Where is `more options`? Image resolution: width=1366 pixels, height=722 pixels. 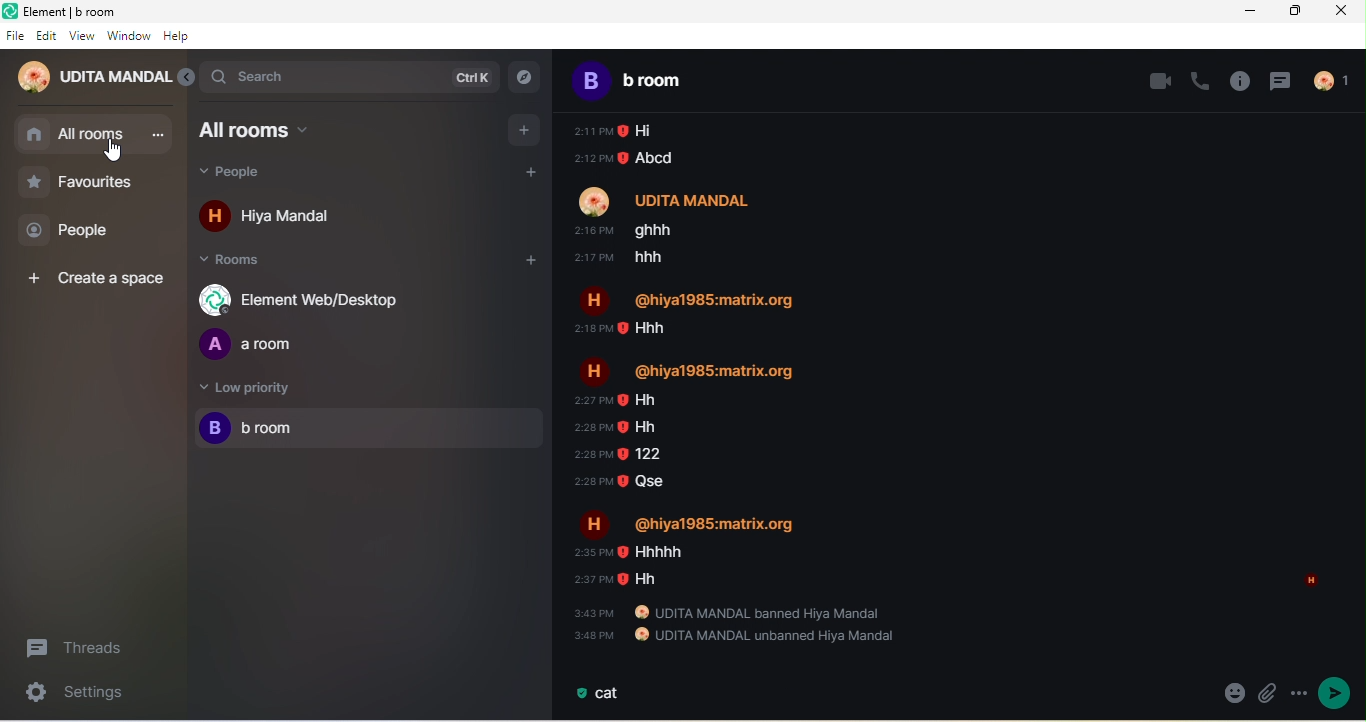
more options is located at coordinates (1299, 692).